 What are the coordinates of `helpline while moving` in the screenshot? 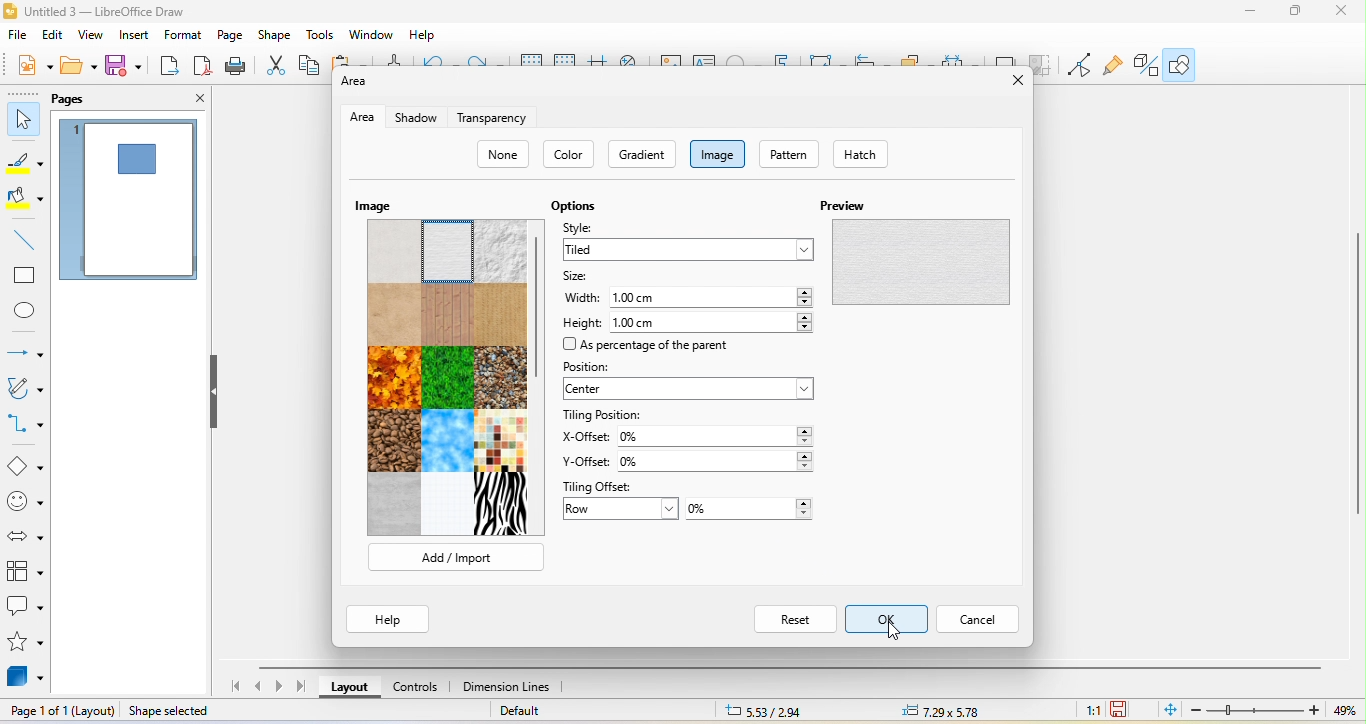 It's located at (598, 62).